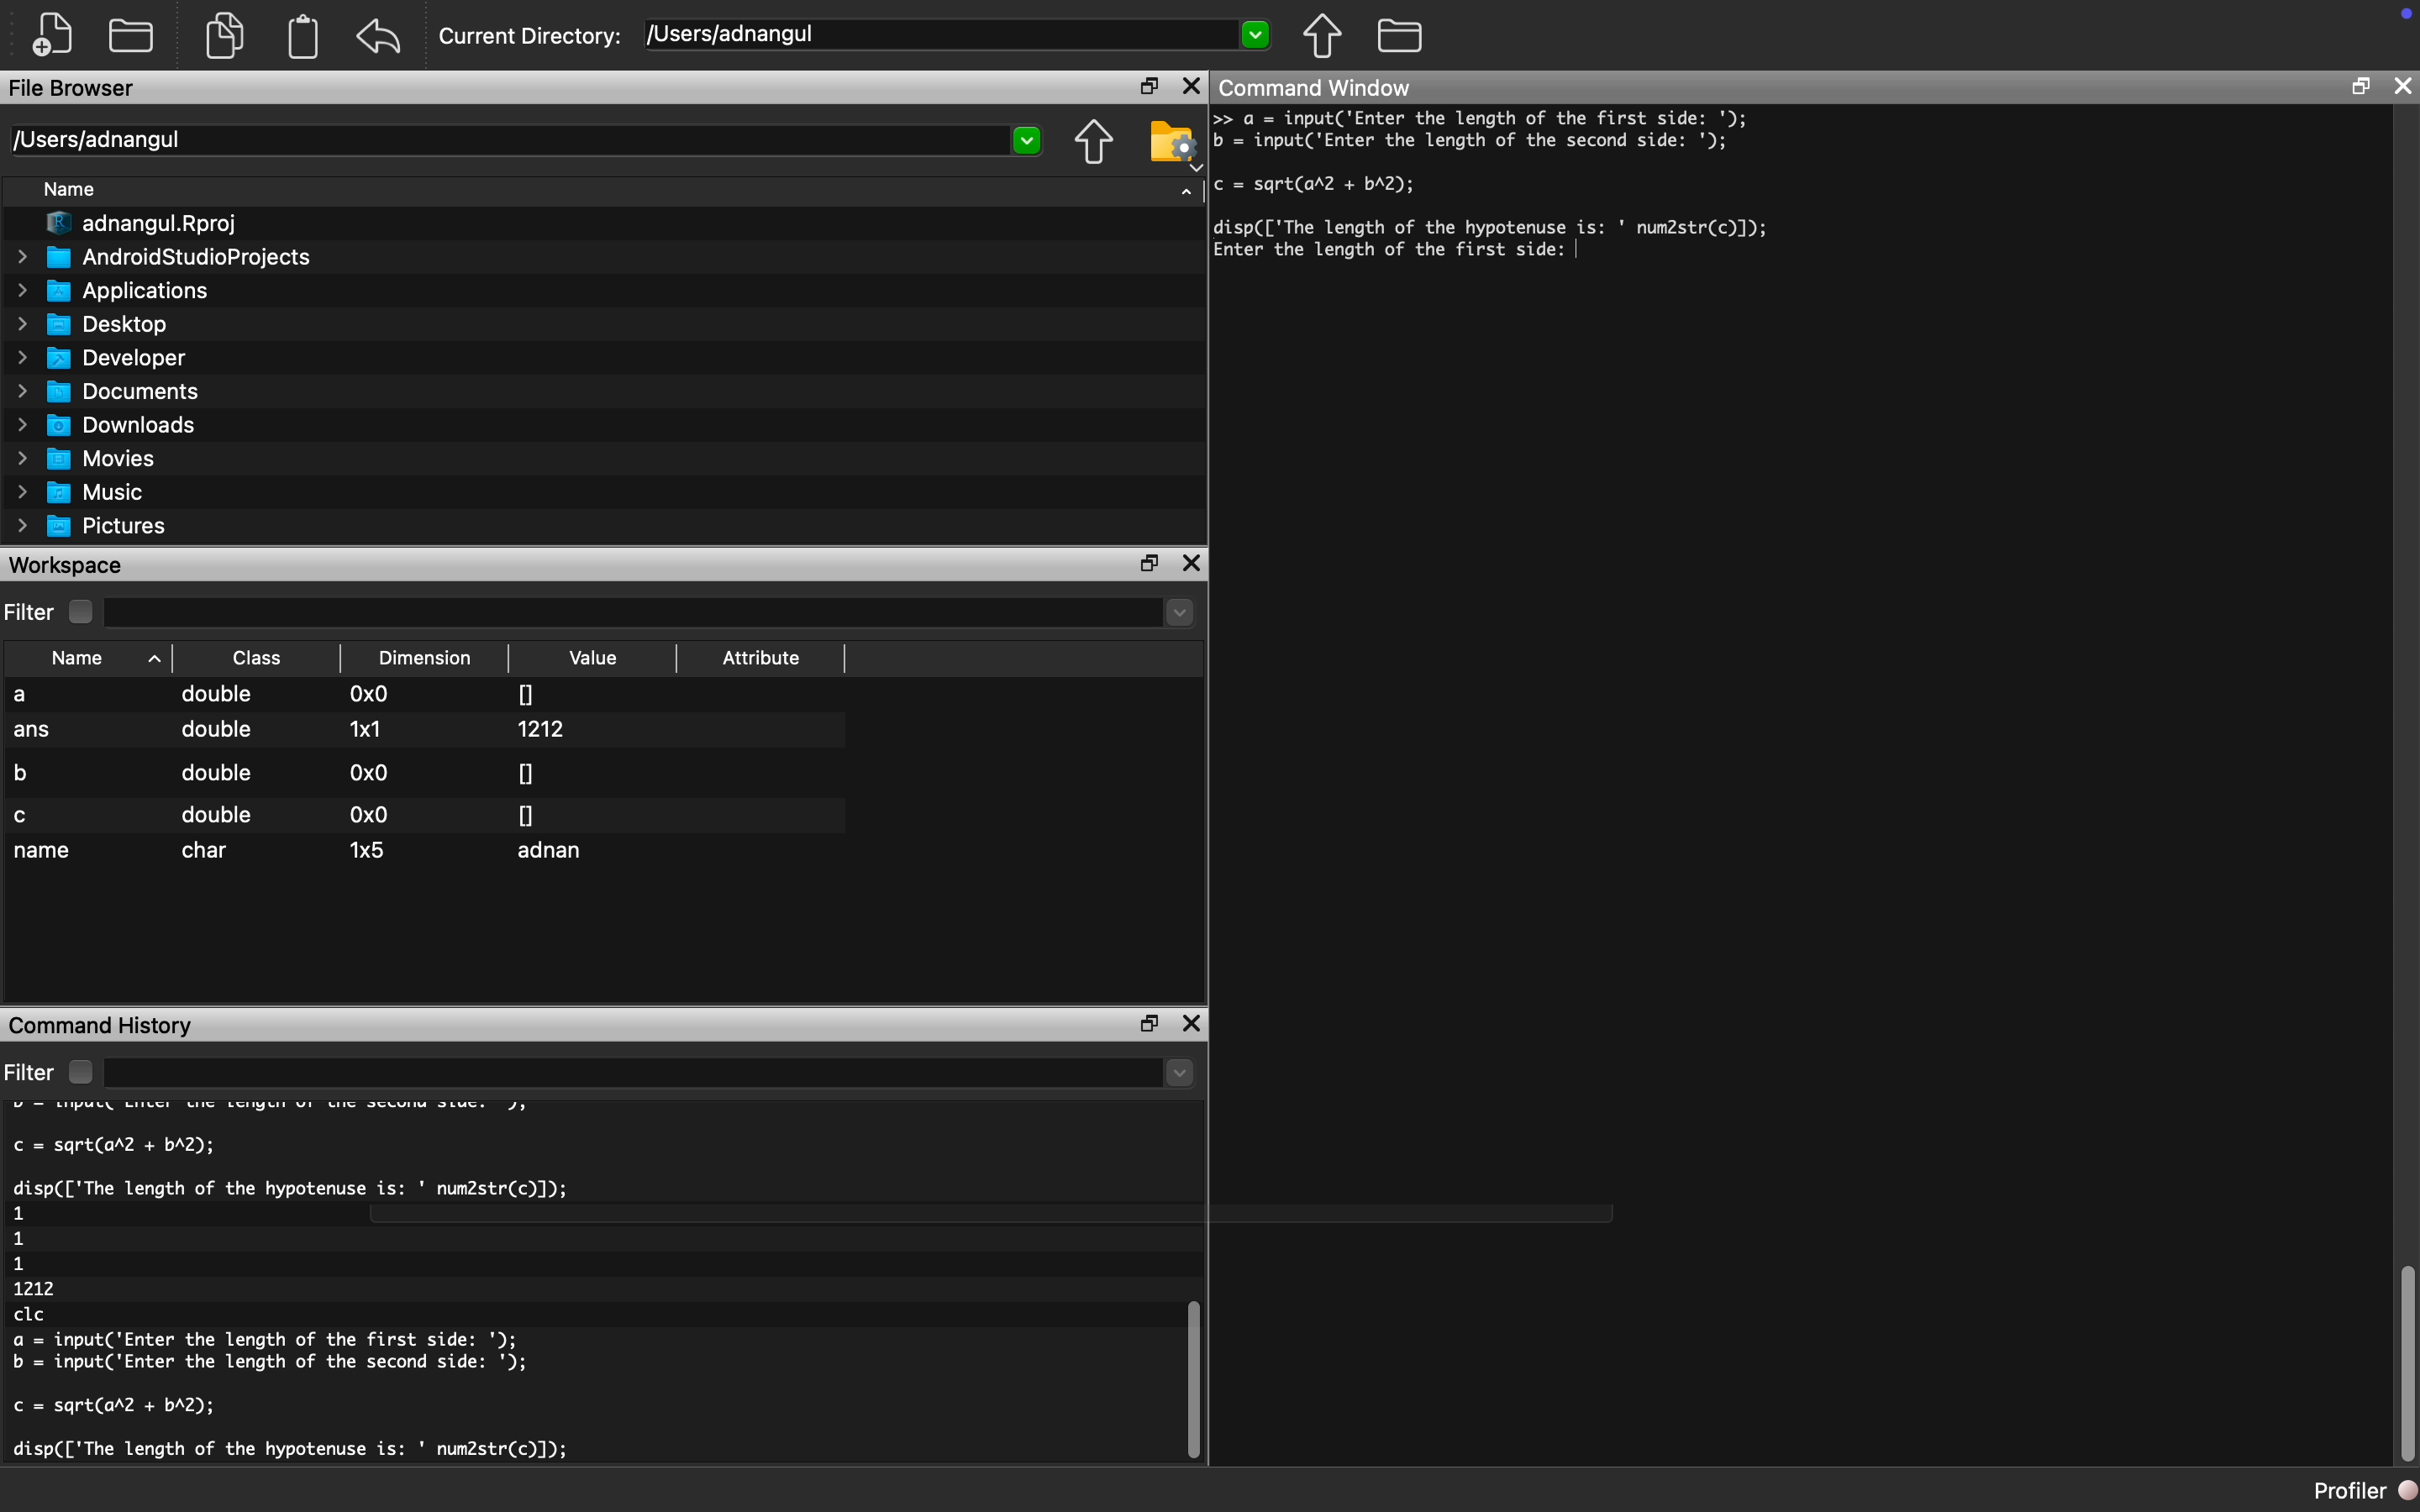 The image size is (2420, 1512). I want to click on Name, so click(79, 192).